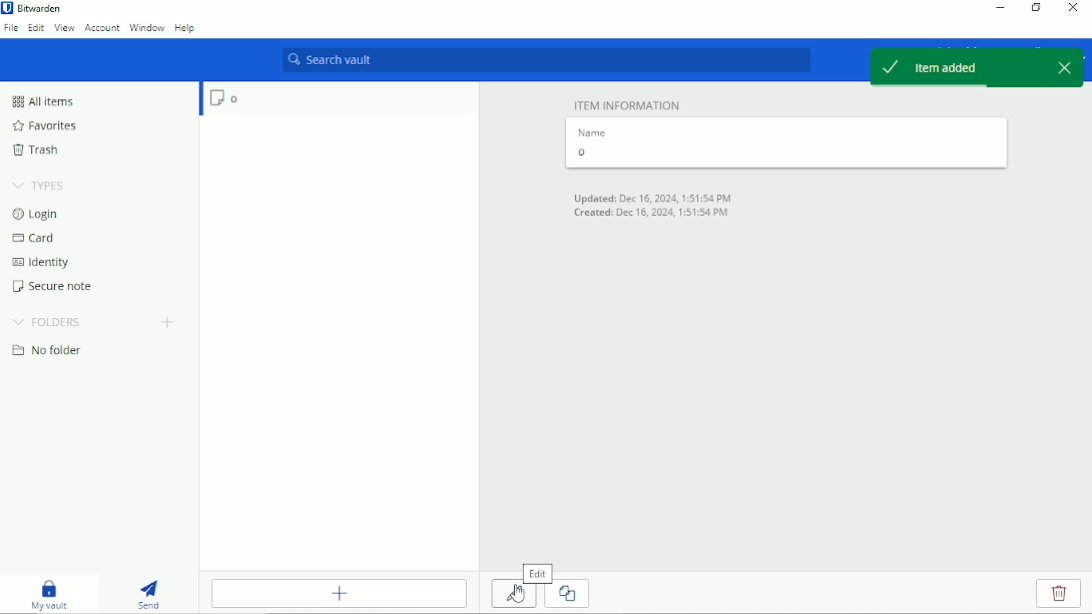 The image size is (1092, 614). Describe the element at coordinates (167, 321) in the screenshot. I see `Create folder` at that location.